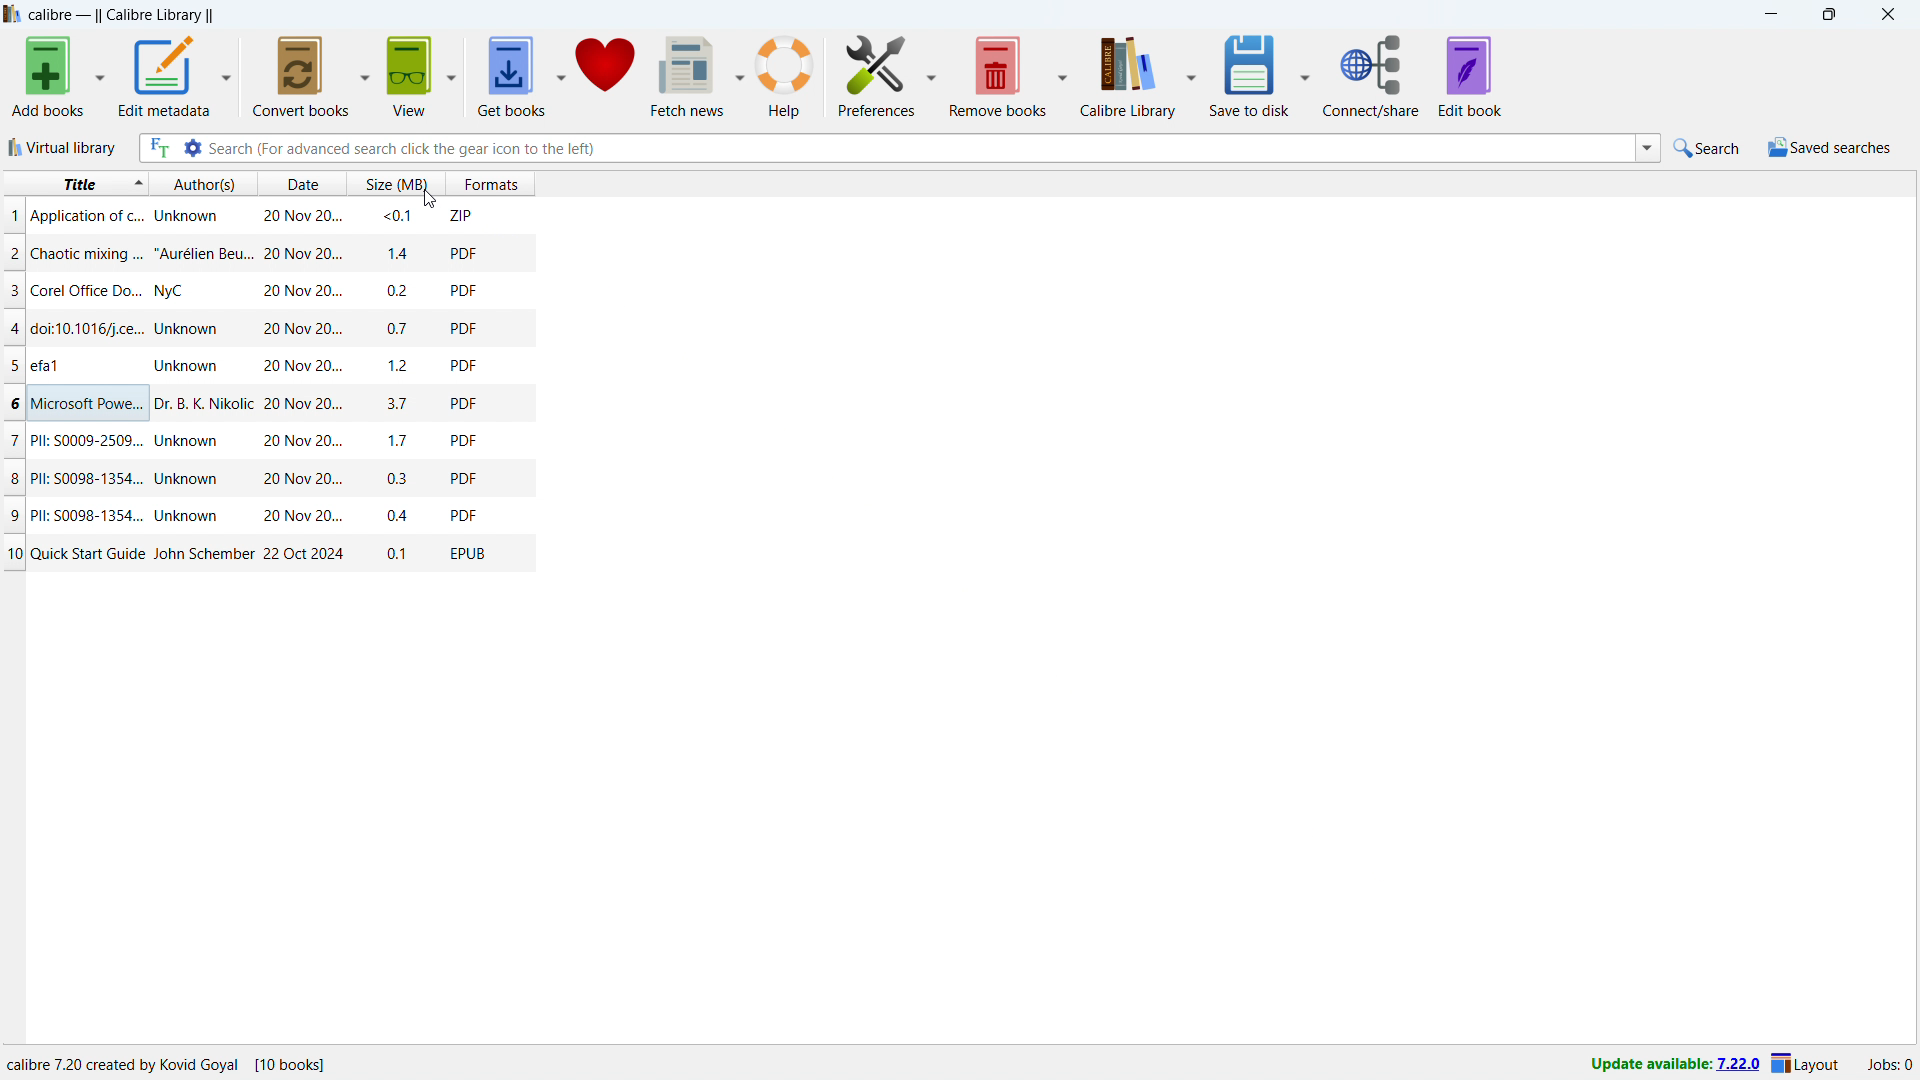  I want to click on edit metadata options, so click(227, 76).